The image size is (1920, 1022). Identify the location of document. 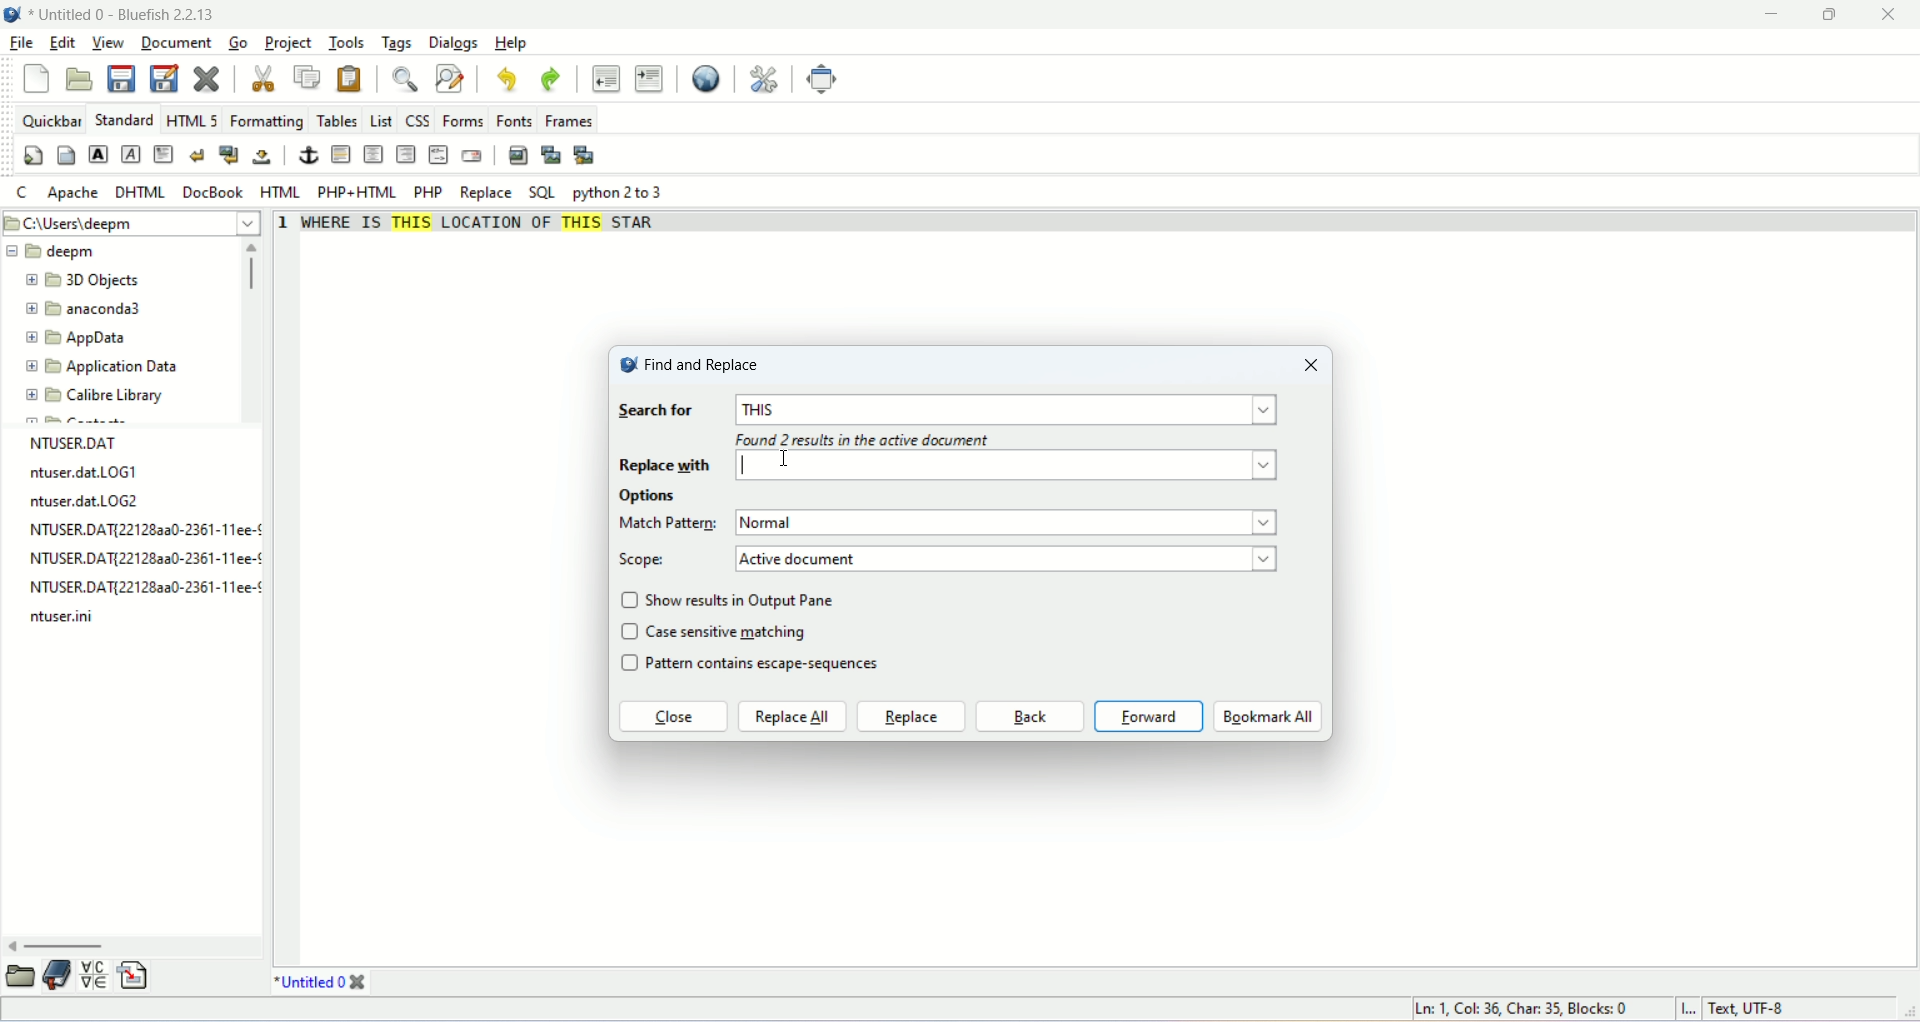
(179, 42).